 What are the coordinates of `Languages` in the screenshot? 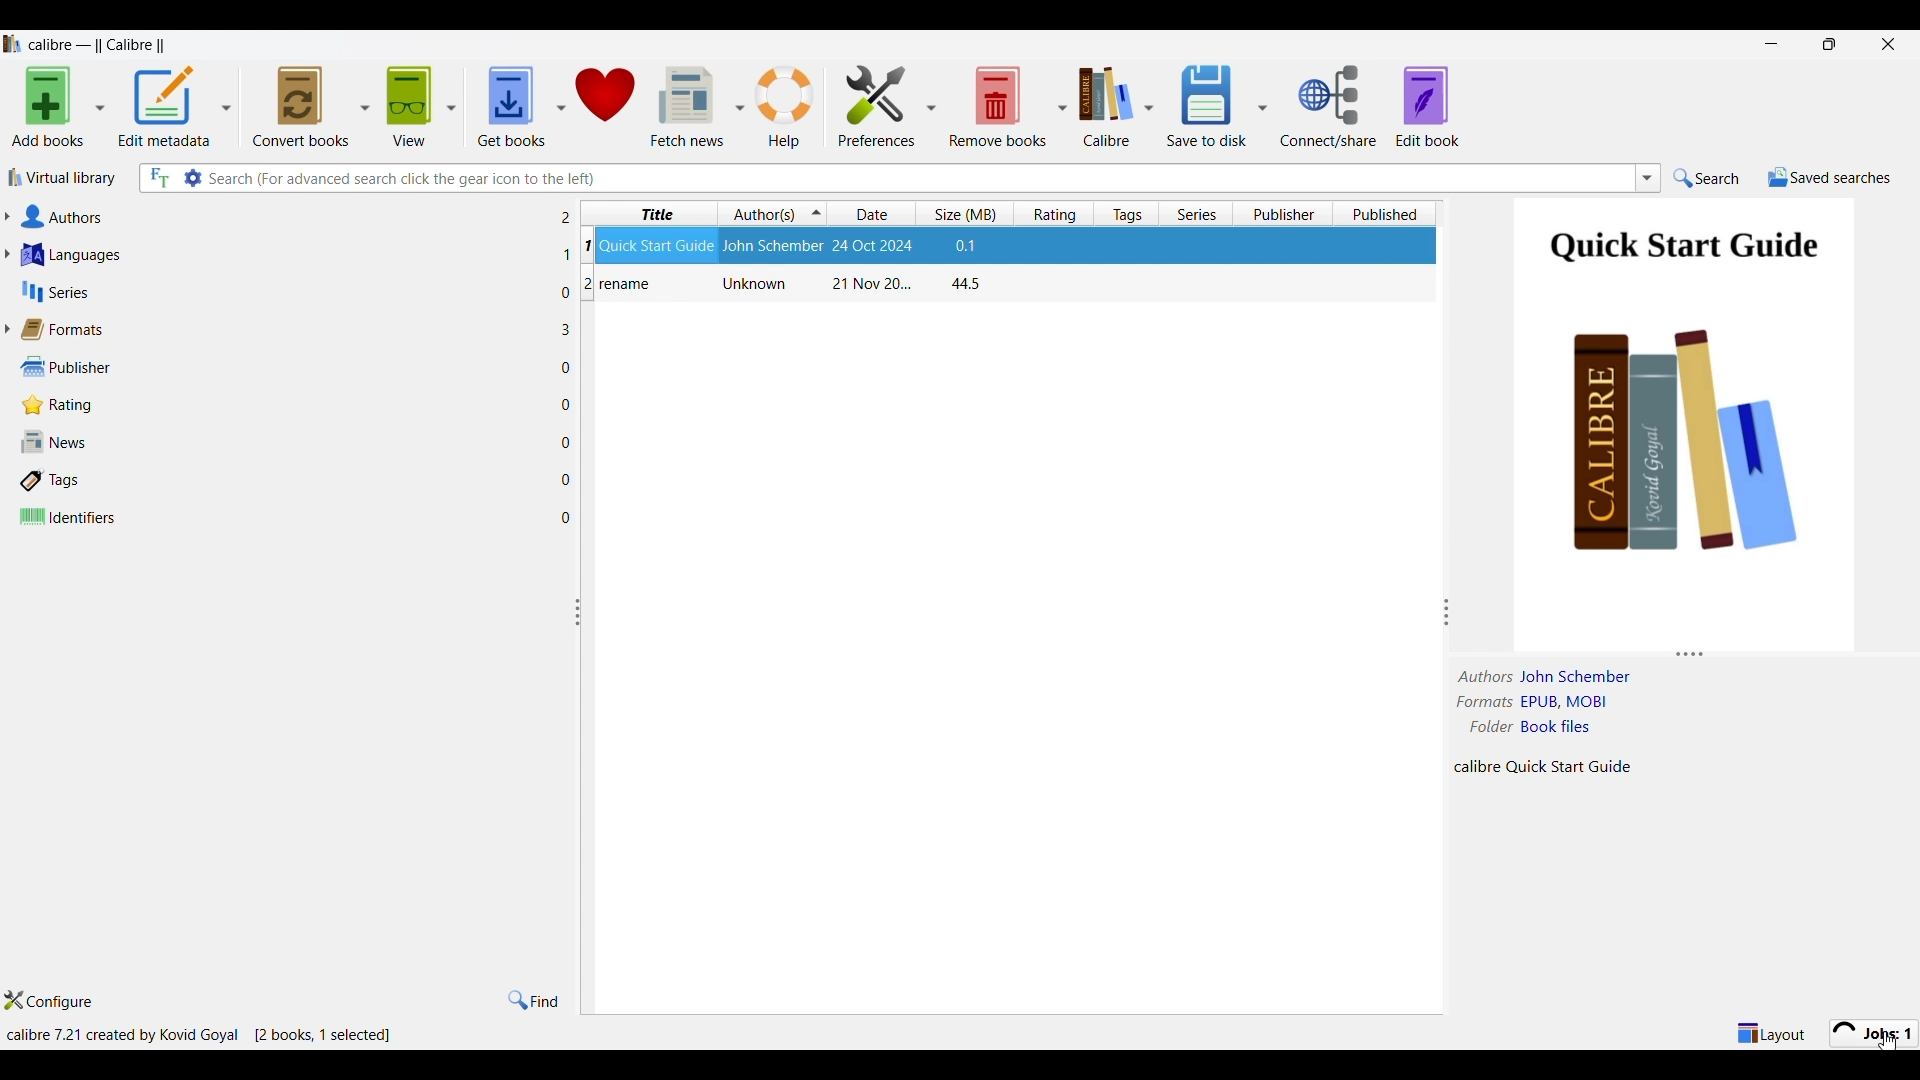 It's located at (282, 255).